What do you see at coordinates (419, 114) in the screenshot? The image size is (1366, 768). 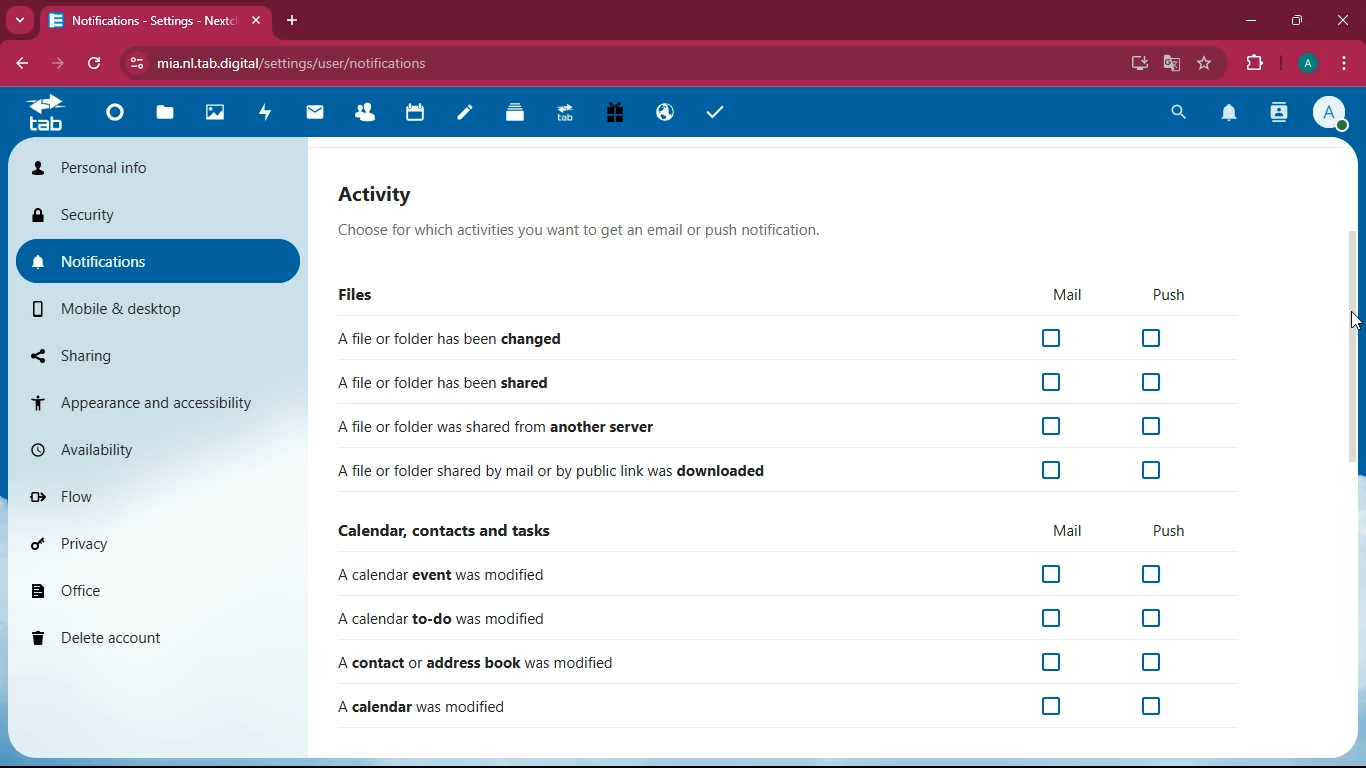 I see `calendar` at bounding box center [419, 114].